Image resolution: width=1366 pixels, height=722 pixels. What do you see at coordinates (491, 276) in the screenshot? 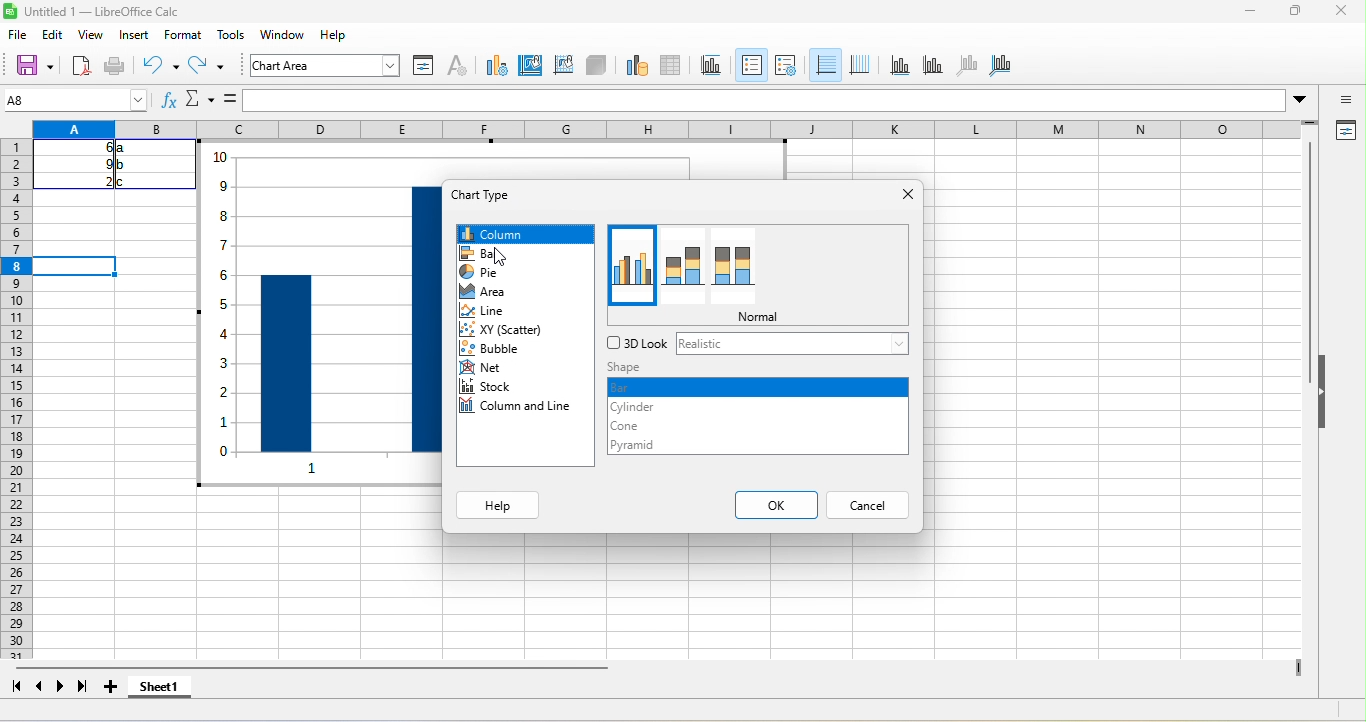
I see `pie` at bounding box center [491, 276].